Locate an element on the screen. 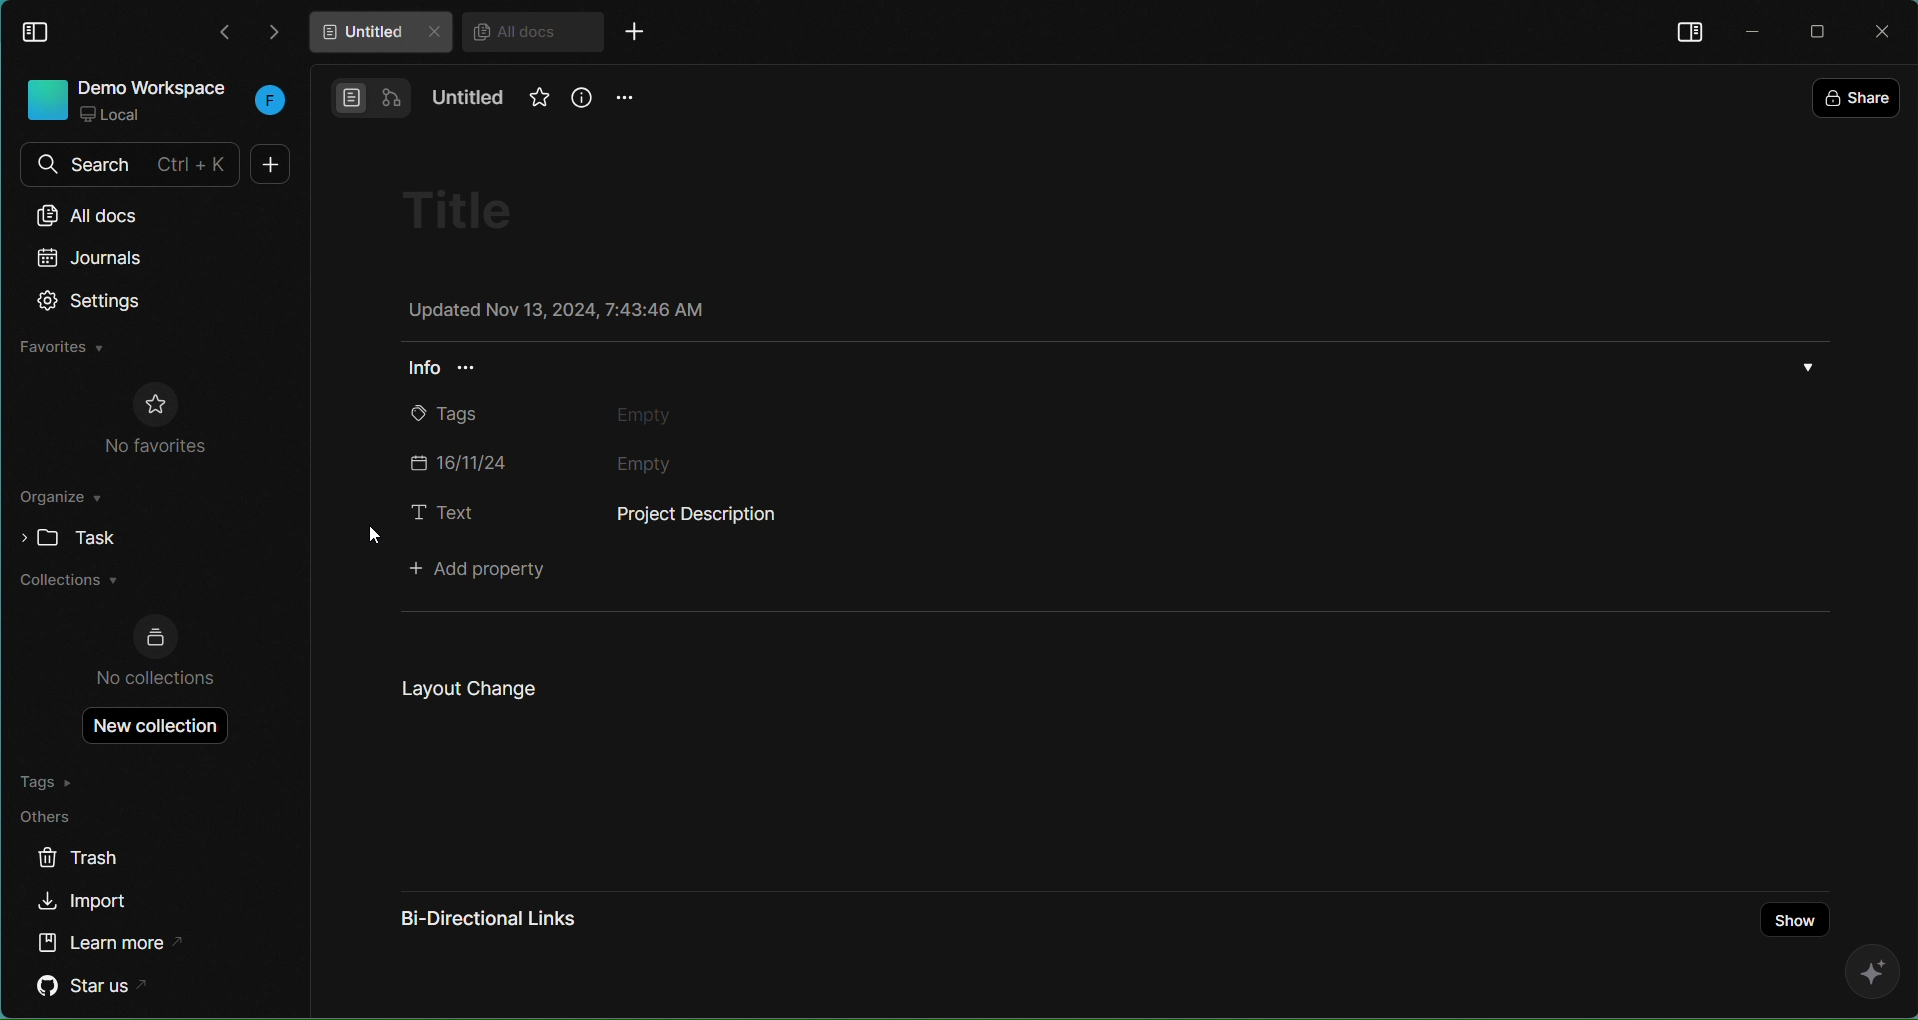  Typed is located at coordinates (721, 516).